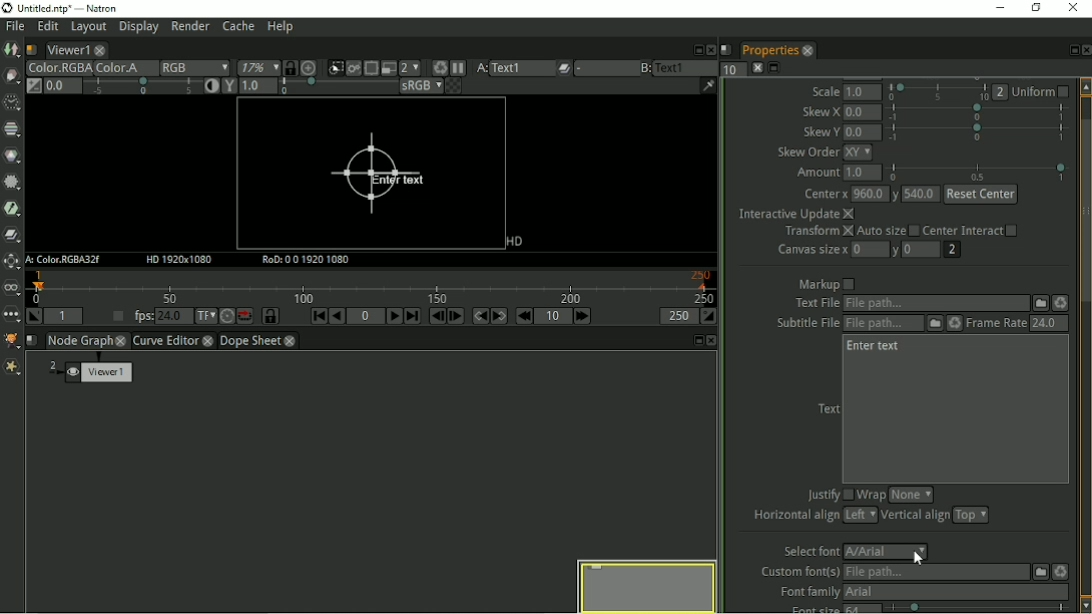  I want to click on Pause updates, so click(459, 68).